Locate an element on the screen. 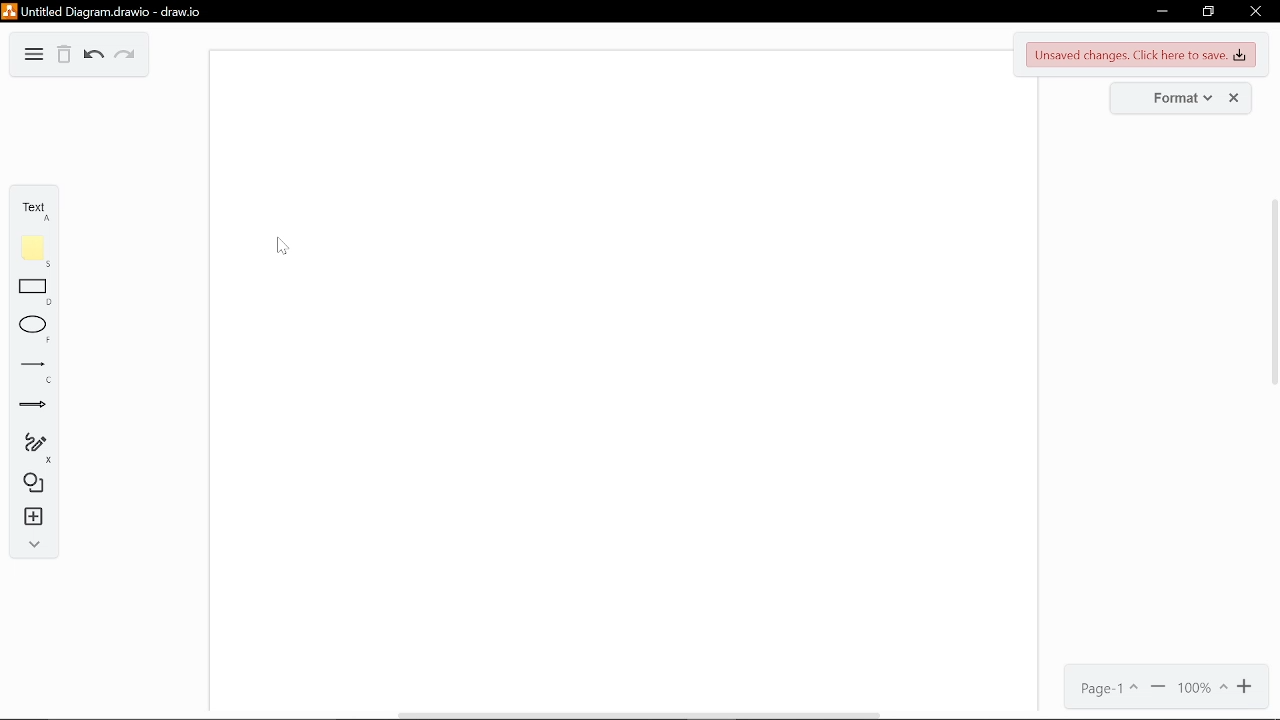 Image resolution: width=1280 pixels, height=720 pixels. rectangle is located at coordinates (34, 292).